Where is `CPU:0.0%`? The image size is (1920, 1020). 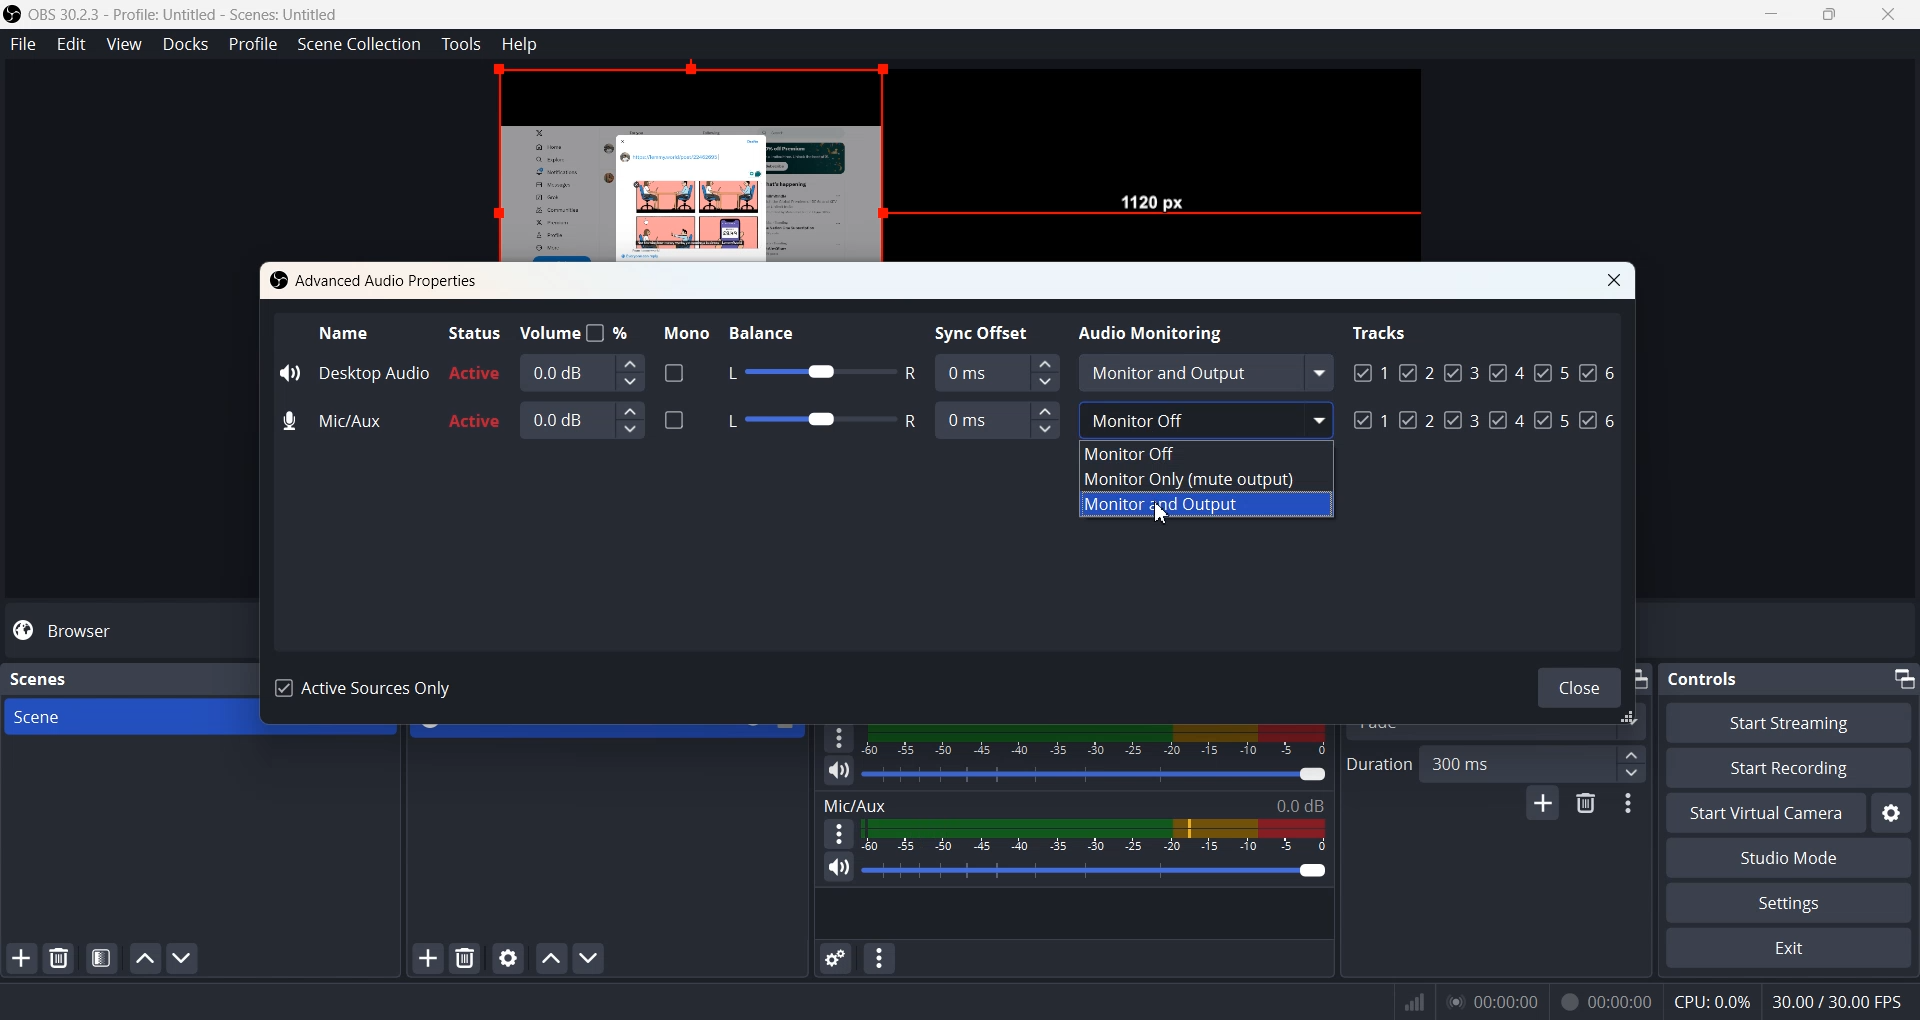
CPU:0.0% is located at coordinates (1712, 1000).